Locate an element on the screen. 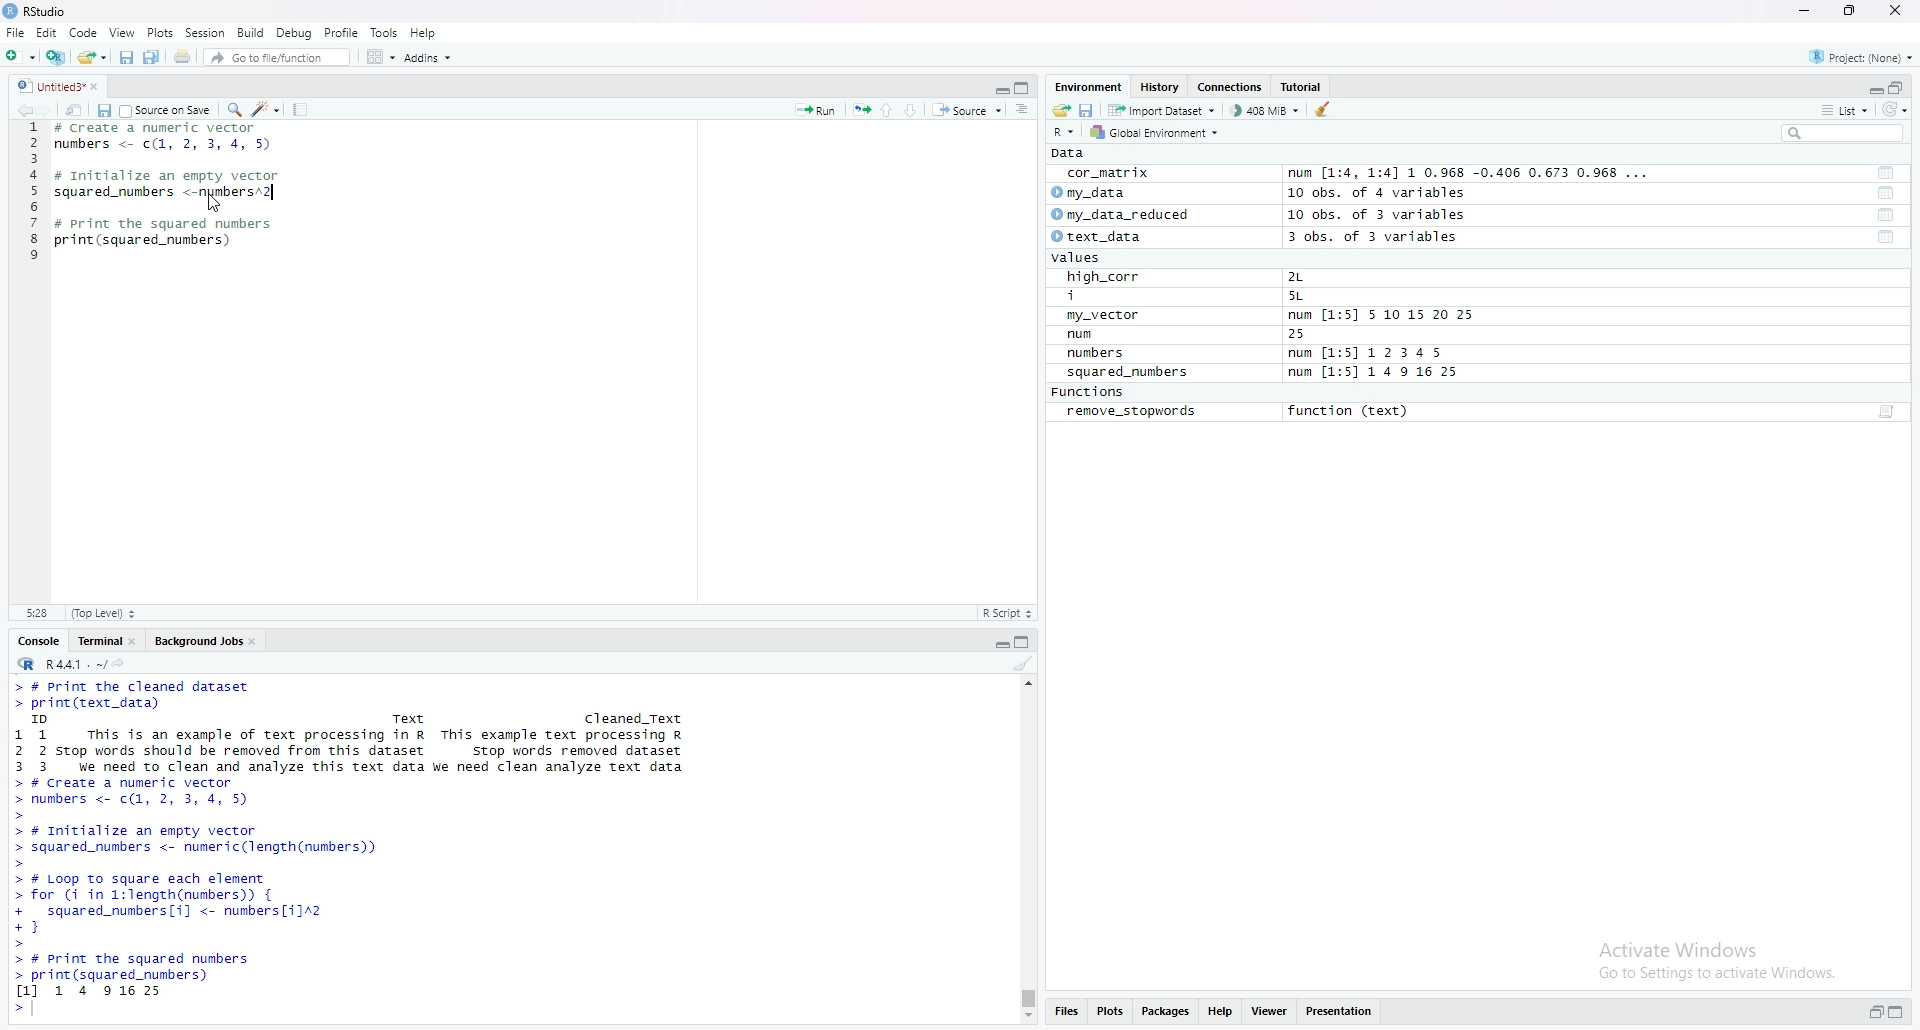 Image resolution: width=1920 pixels, height=1030 pixels. # initlialize an empty vector is located at coordinates (177, 175).